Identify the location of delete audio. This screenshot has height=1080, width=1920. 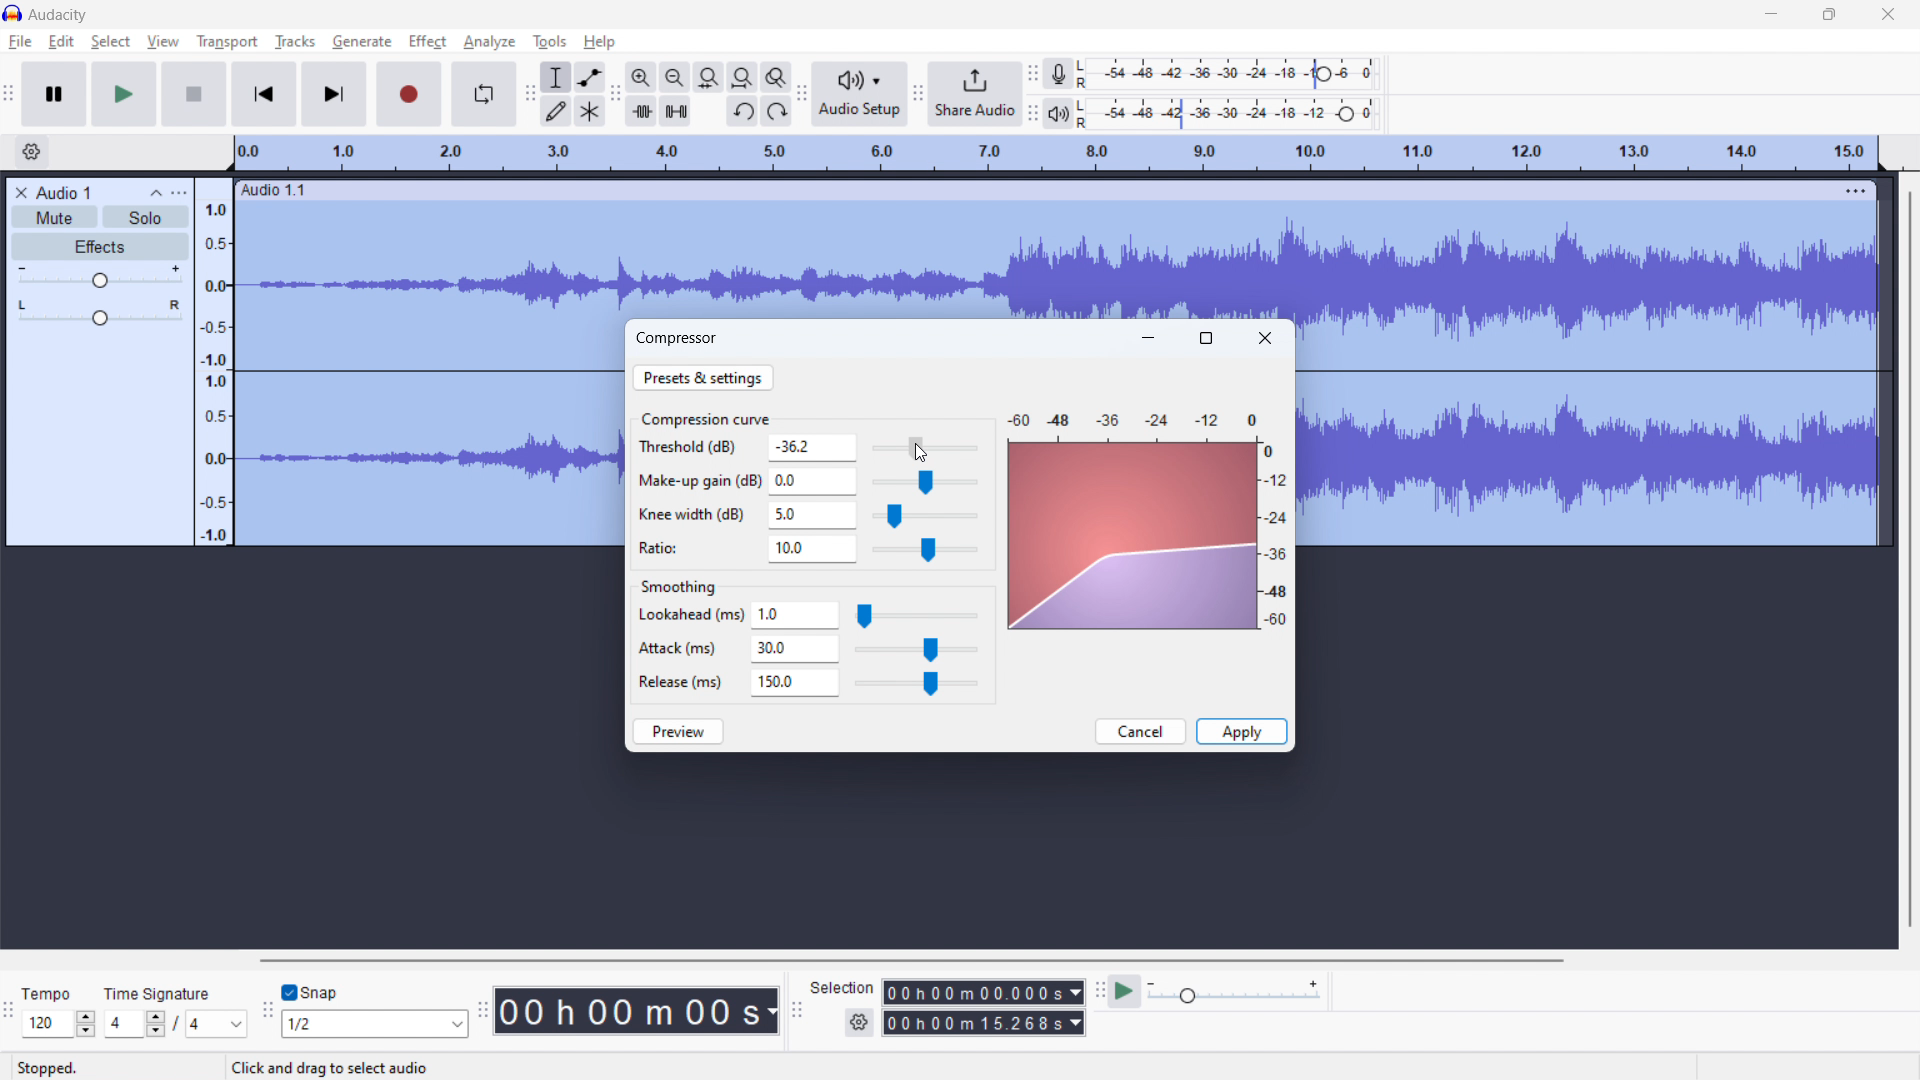
(20, 193).